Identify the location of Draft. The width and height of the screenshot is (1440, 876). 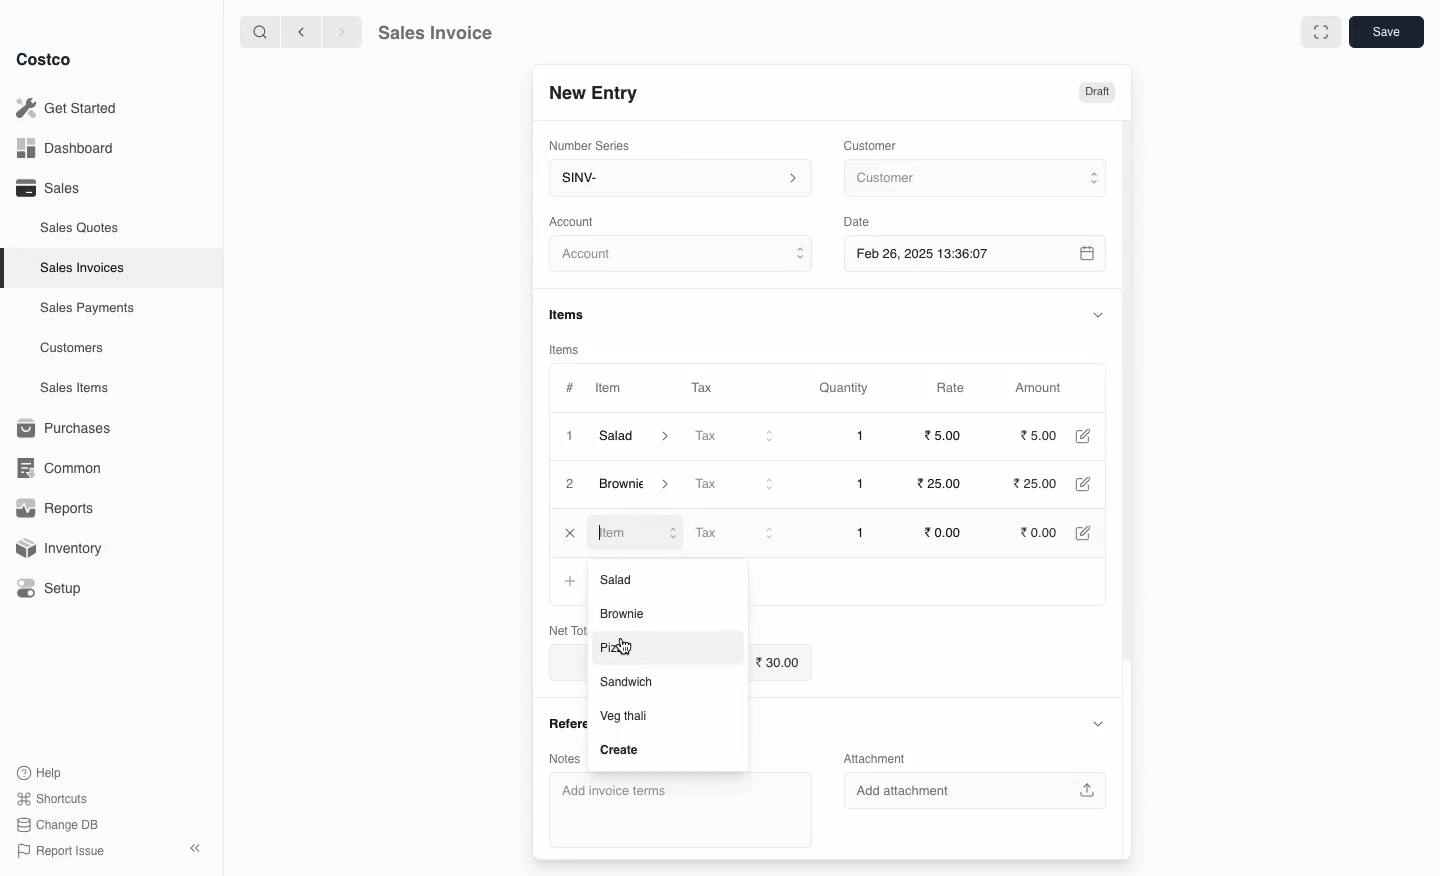
(1097, 93).